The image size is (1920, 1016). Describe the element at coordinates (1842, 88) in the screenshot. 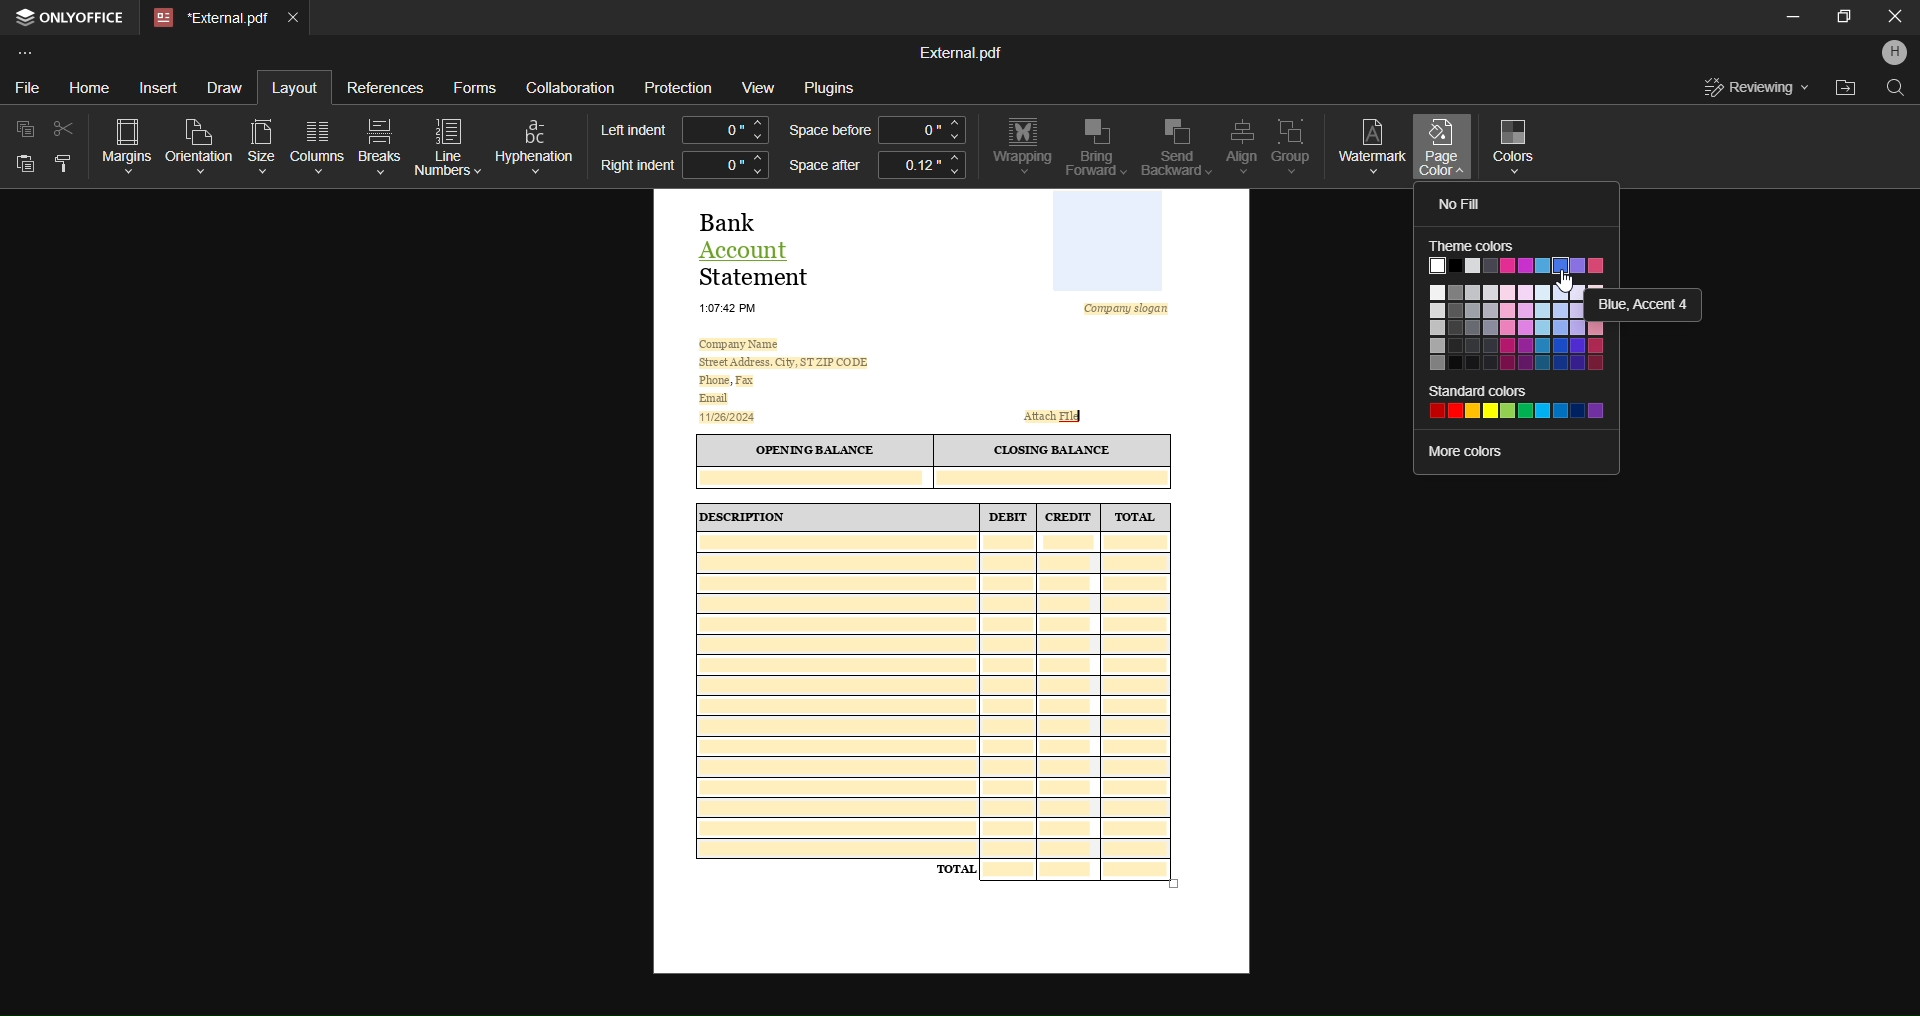

I see `Open File Location` at that location.